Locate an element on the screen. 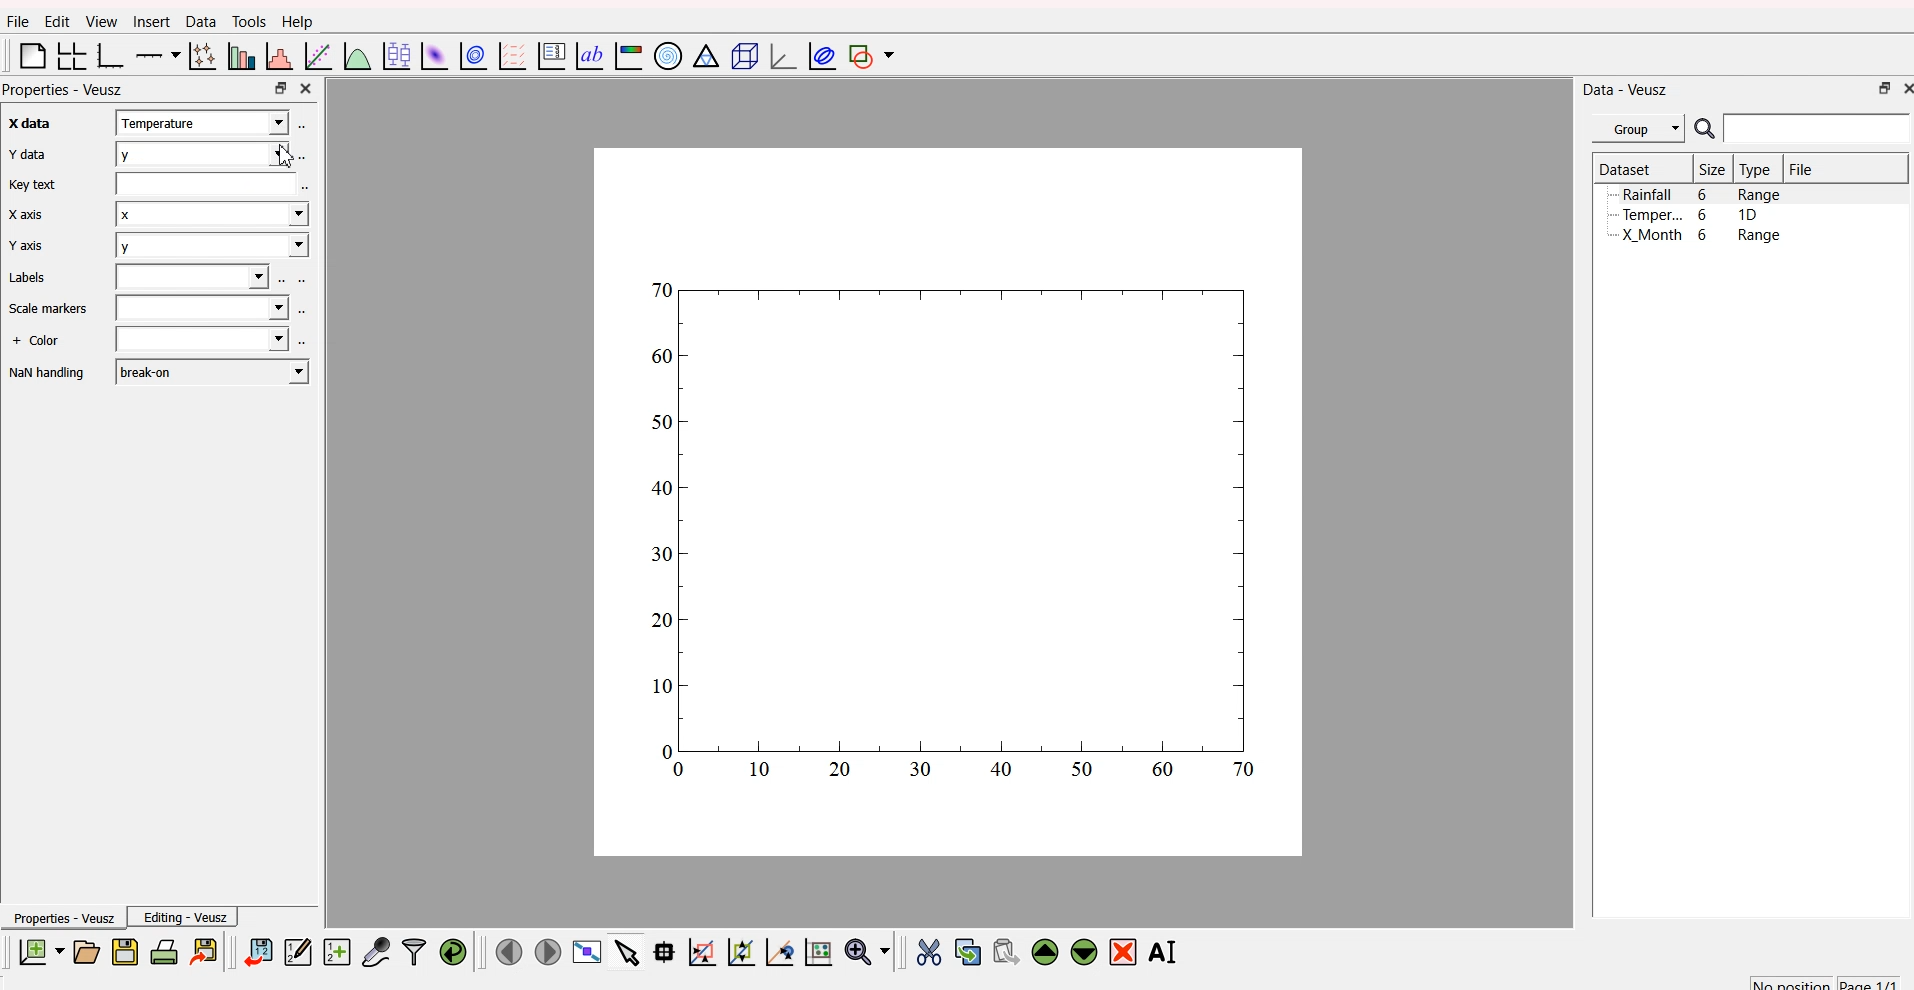  search icon is located at coordinates (1704, 129).